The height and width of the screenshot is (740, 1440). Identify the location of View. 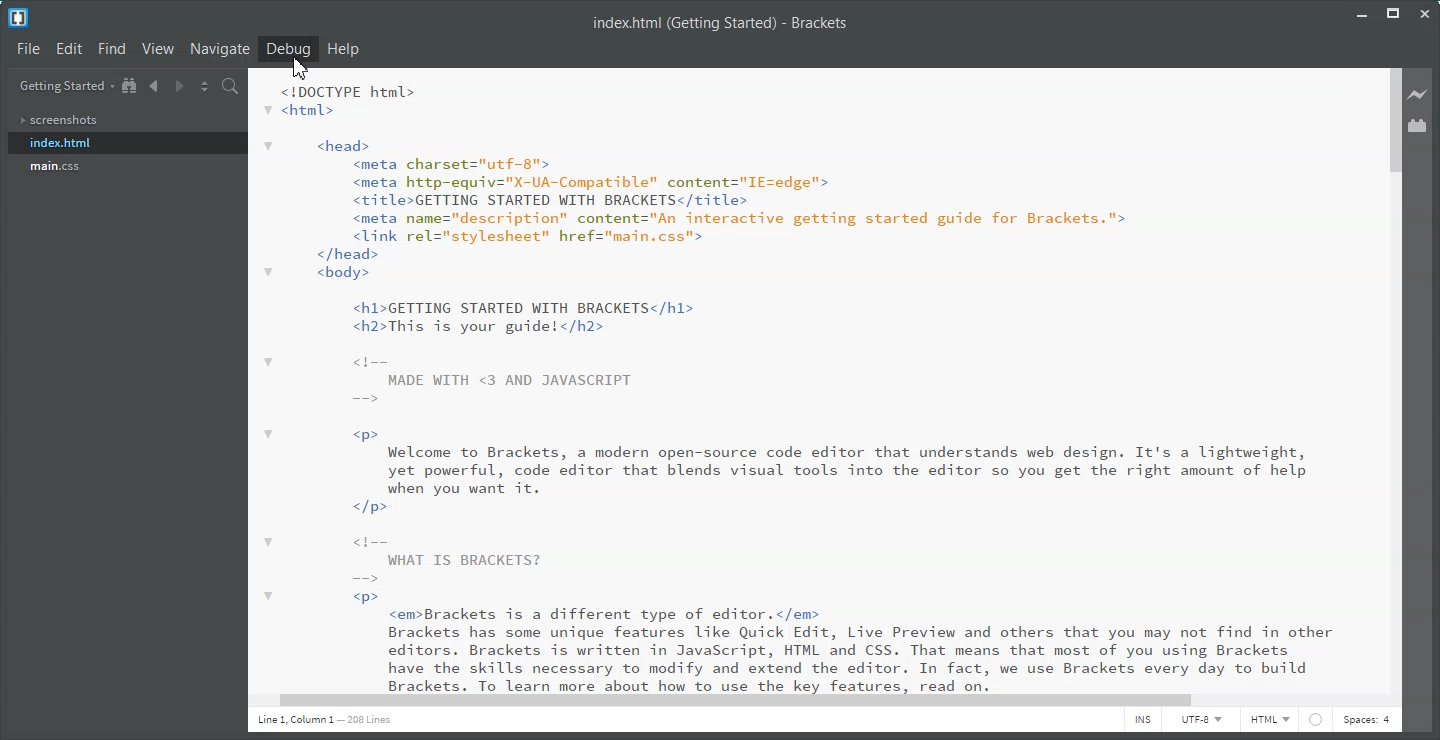
(157, 49).